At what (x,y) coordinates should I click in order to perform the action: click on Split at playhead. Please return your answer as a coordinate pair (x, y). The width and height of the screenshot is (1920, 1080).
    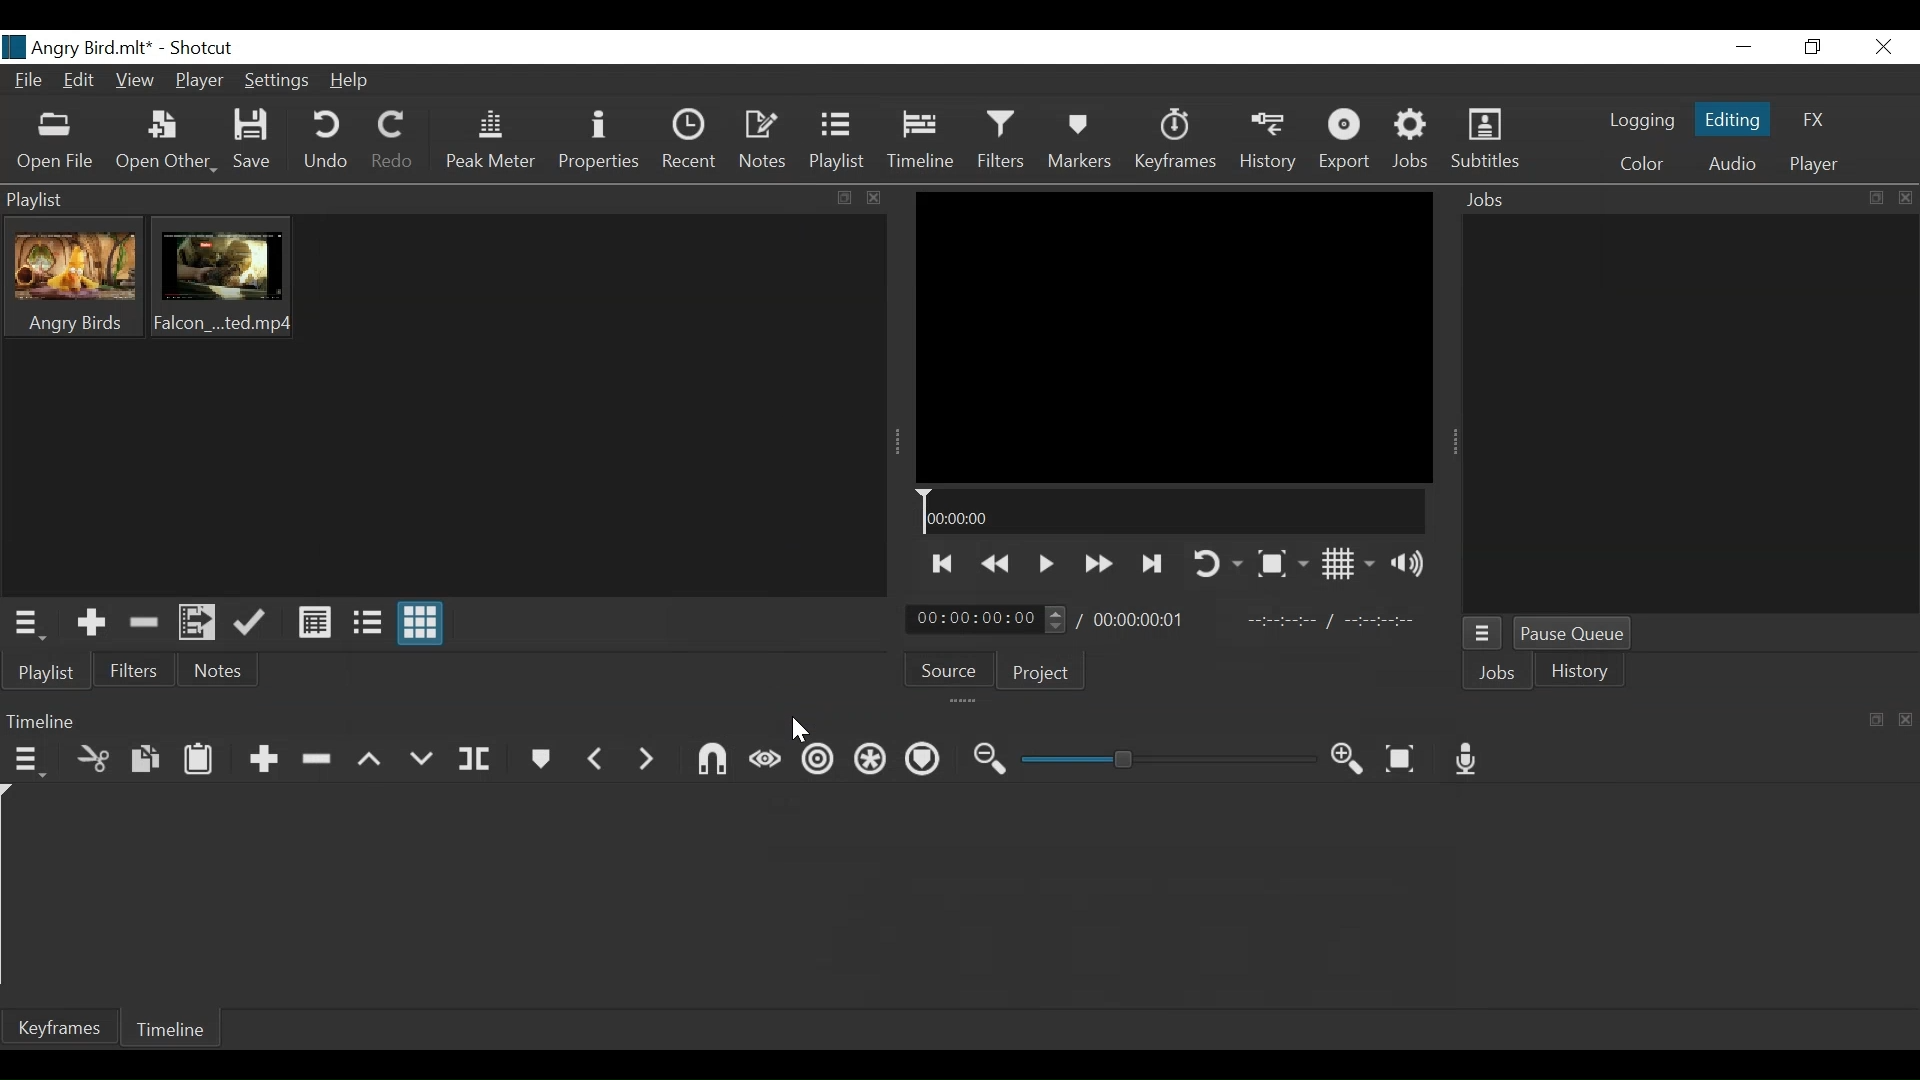
    Looking at the image, I should click on (478, 761).